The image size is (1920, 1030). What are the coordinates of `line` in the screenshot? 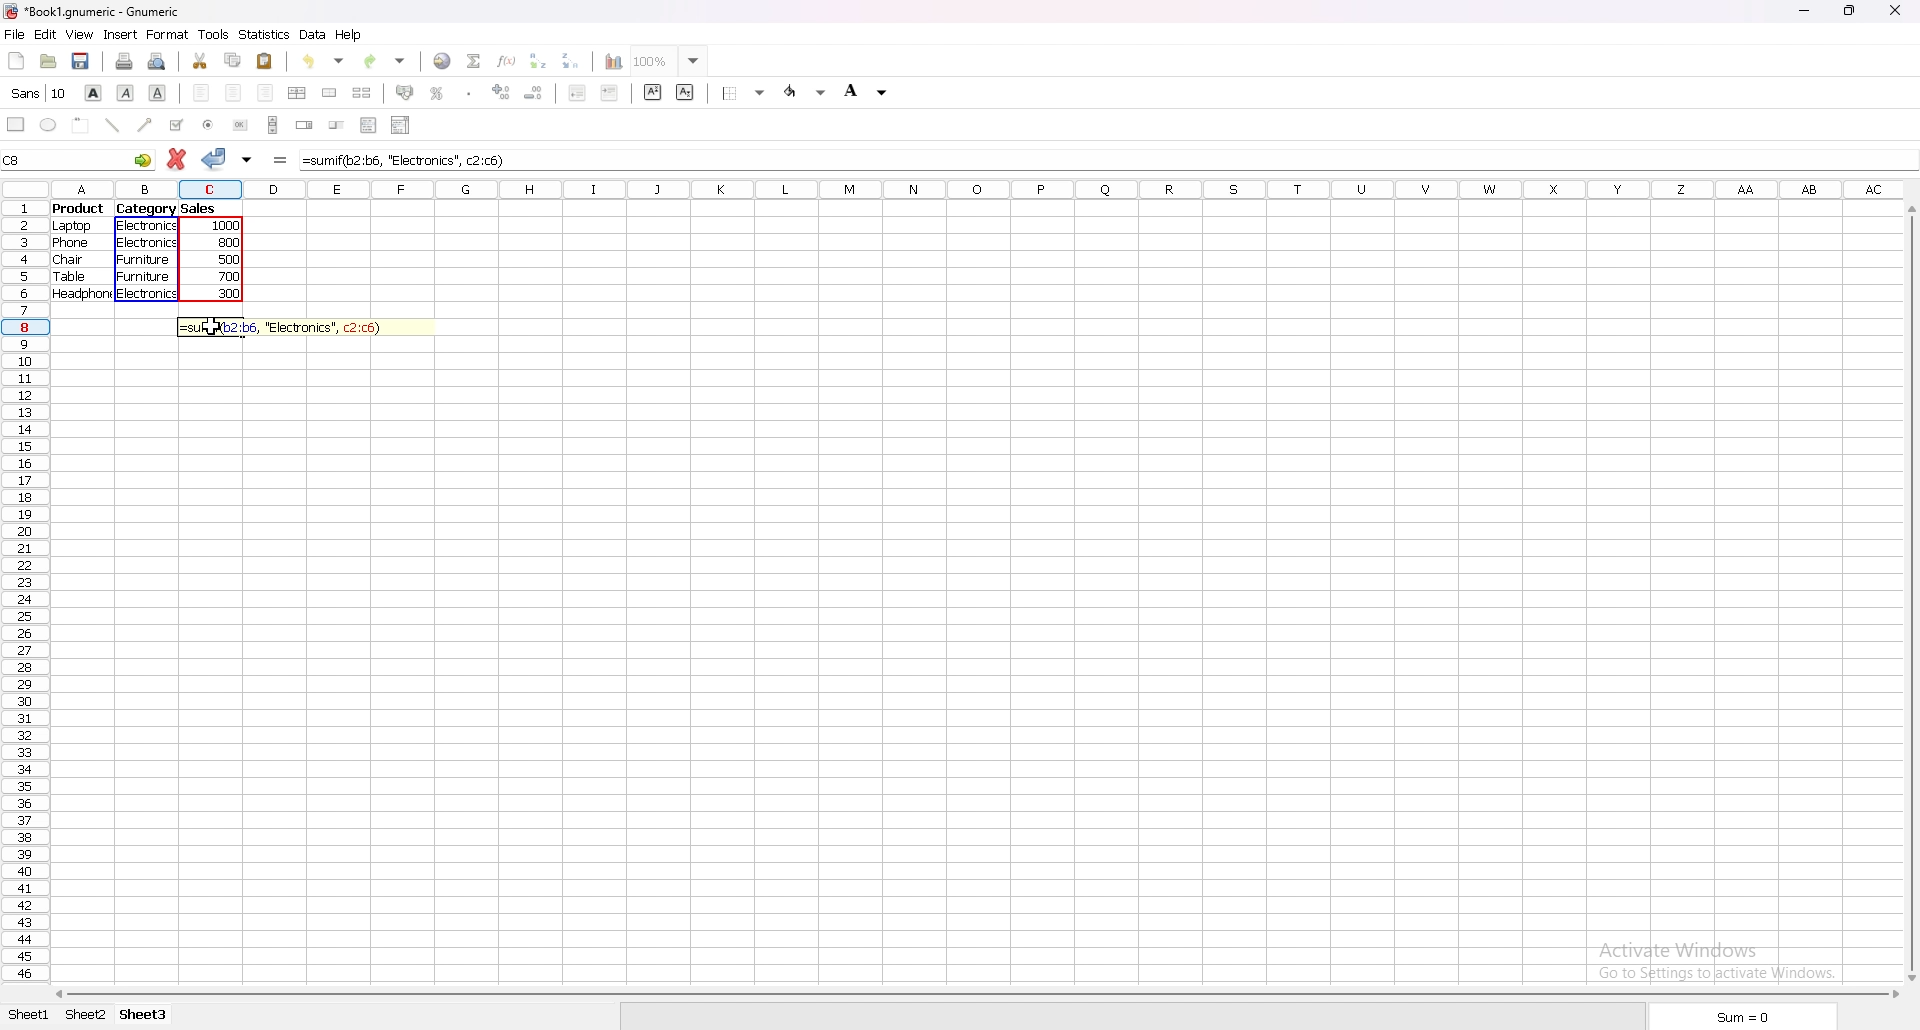 It's located at (113, 126).